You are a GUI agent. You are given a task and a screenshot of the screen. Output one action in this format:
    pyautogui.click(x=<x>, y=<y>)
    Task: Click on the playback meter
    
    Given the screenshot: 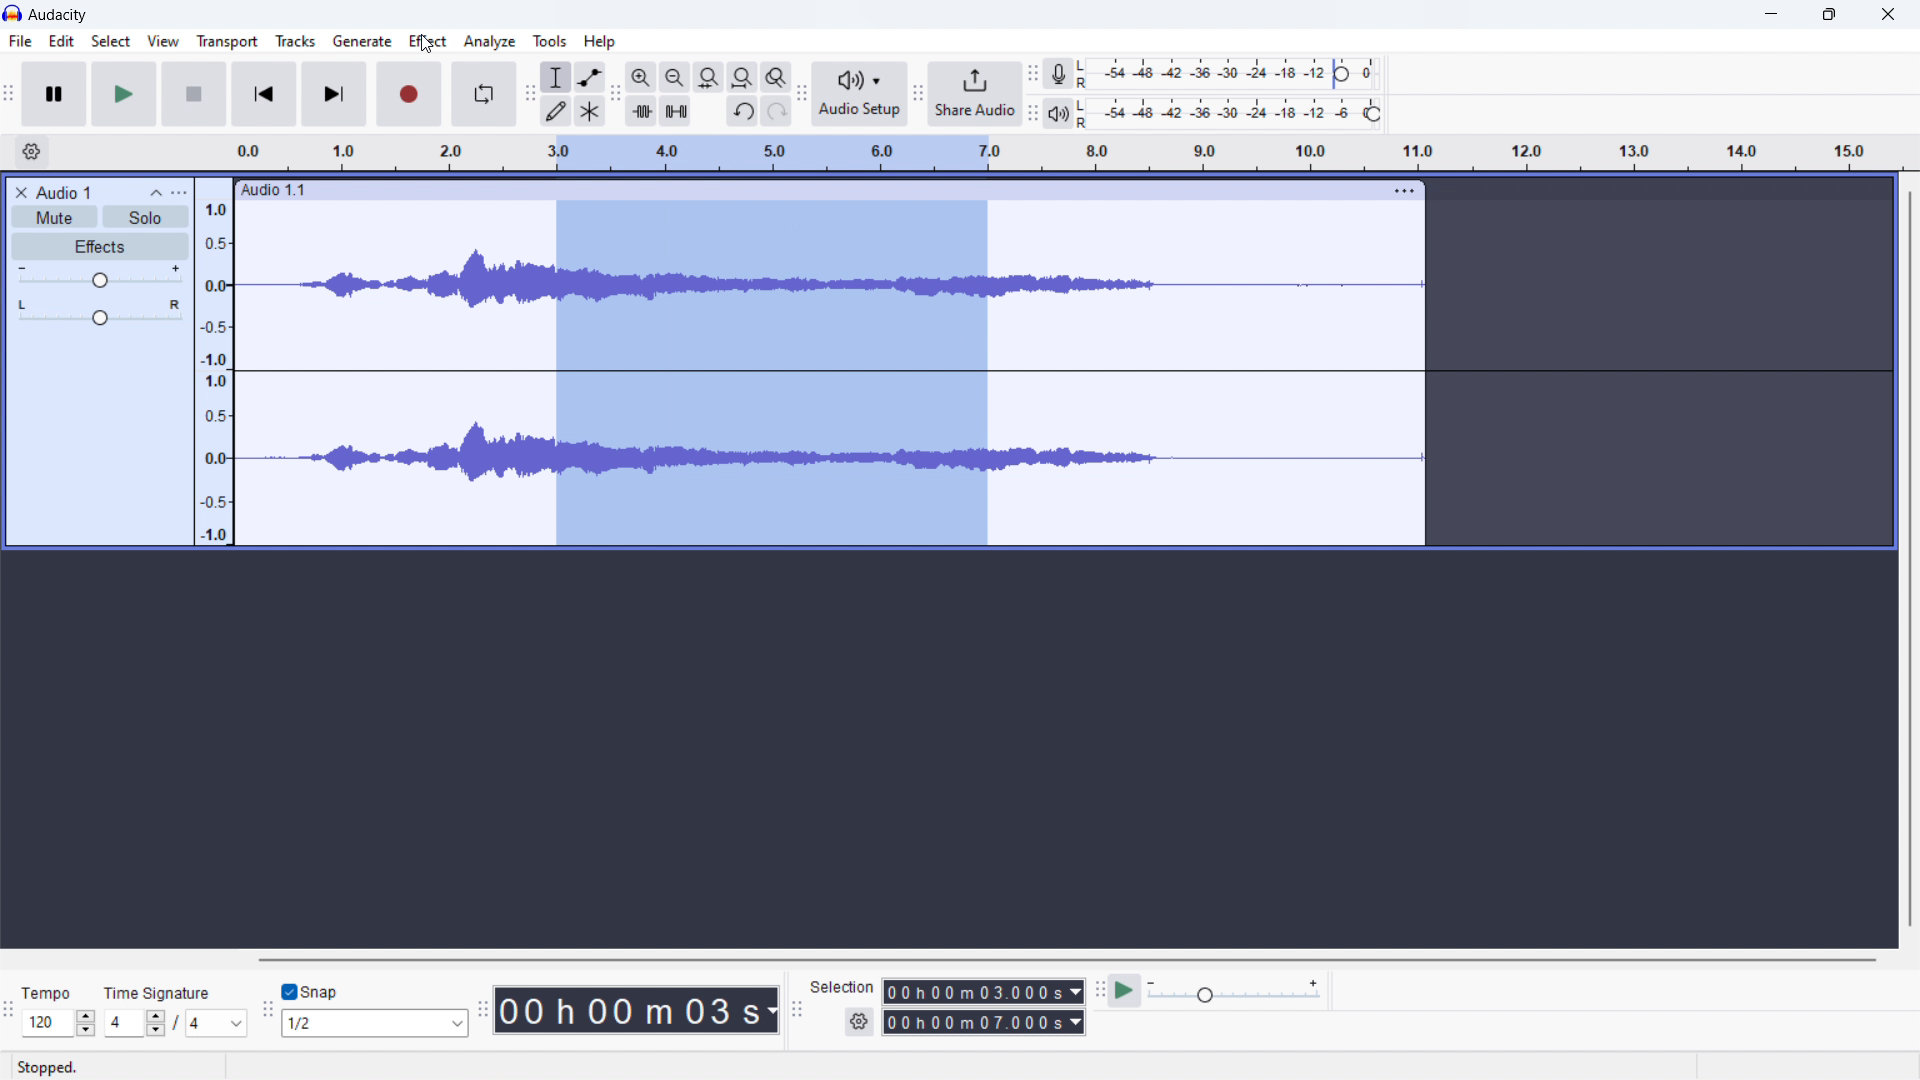 What is the action you would take?
    pyautogui.click(x=1060, y=113)
    